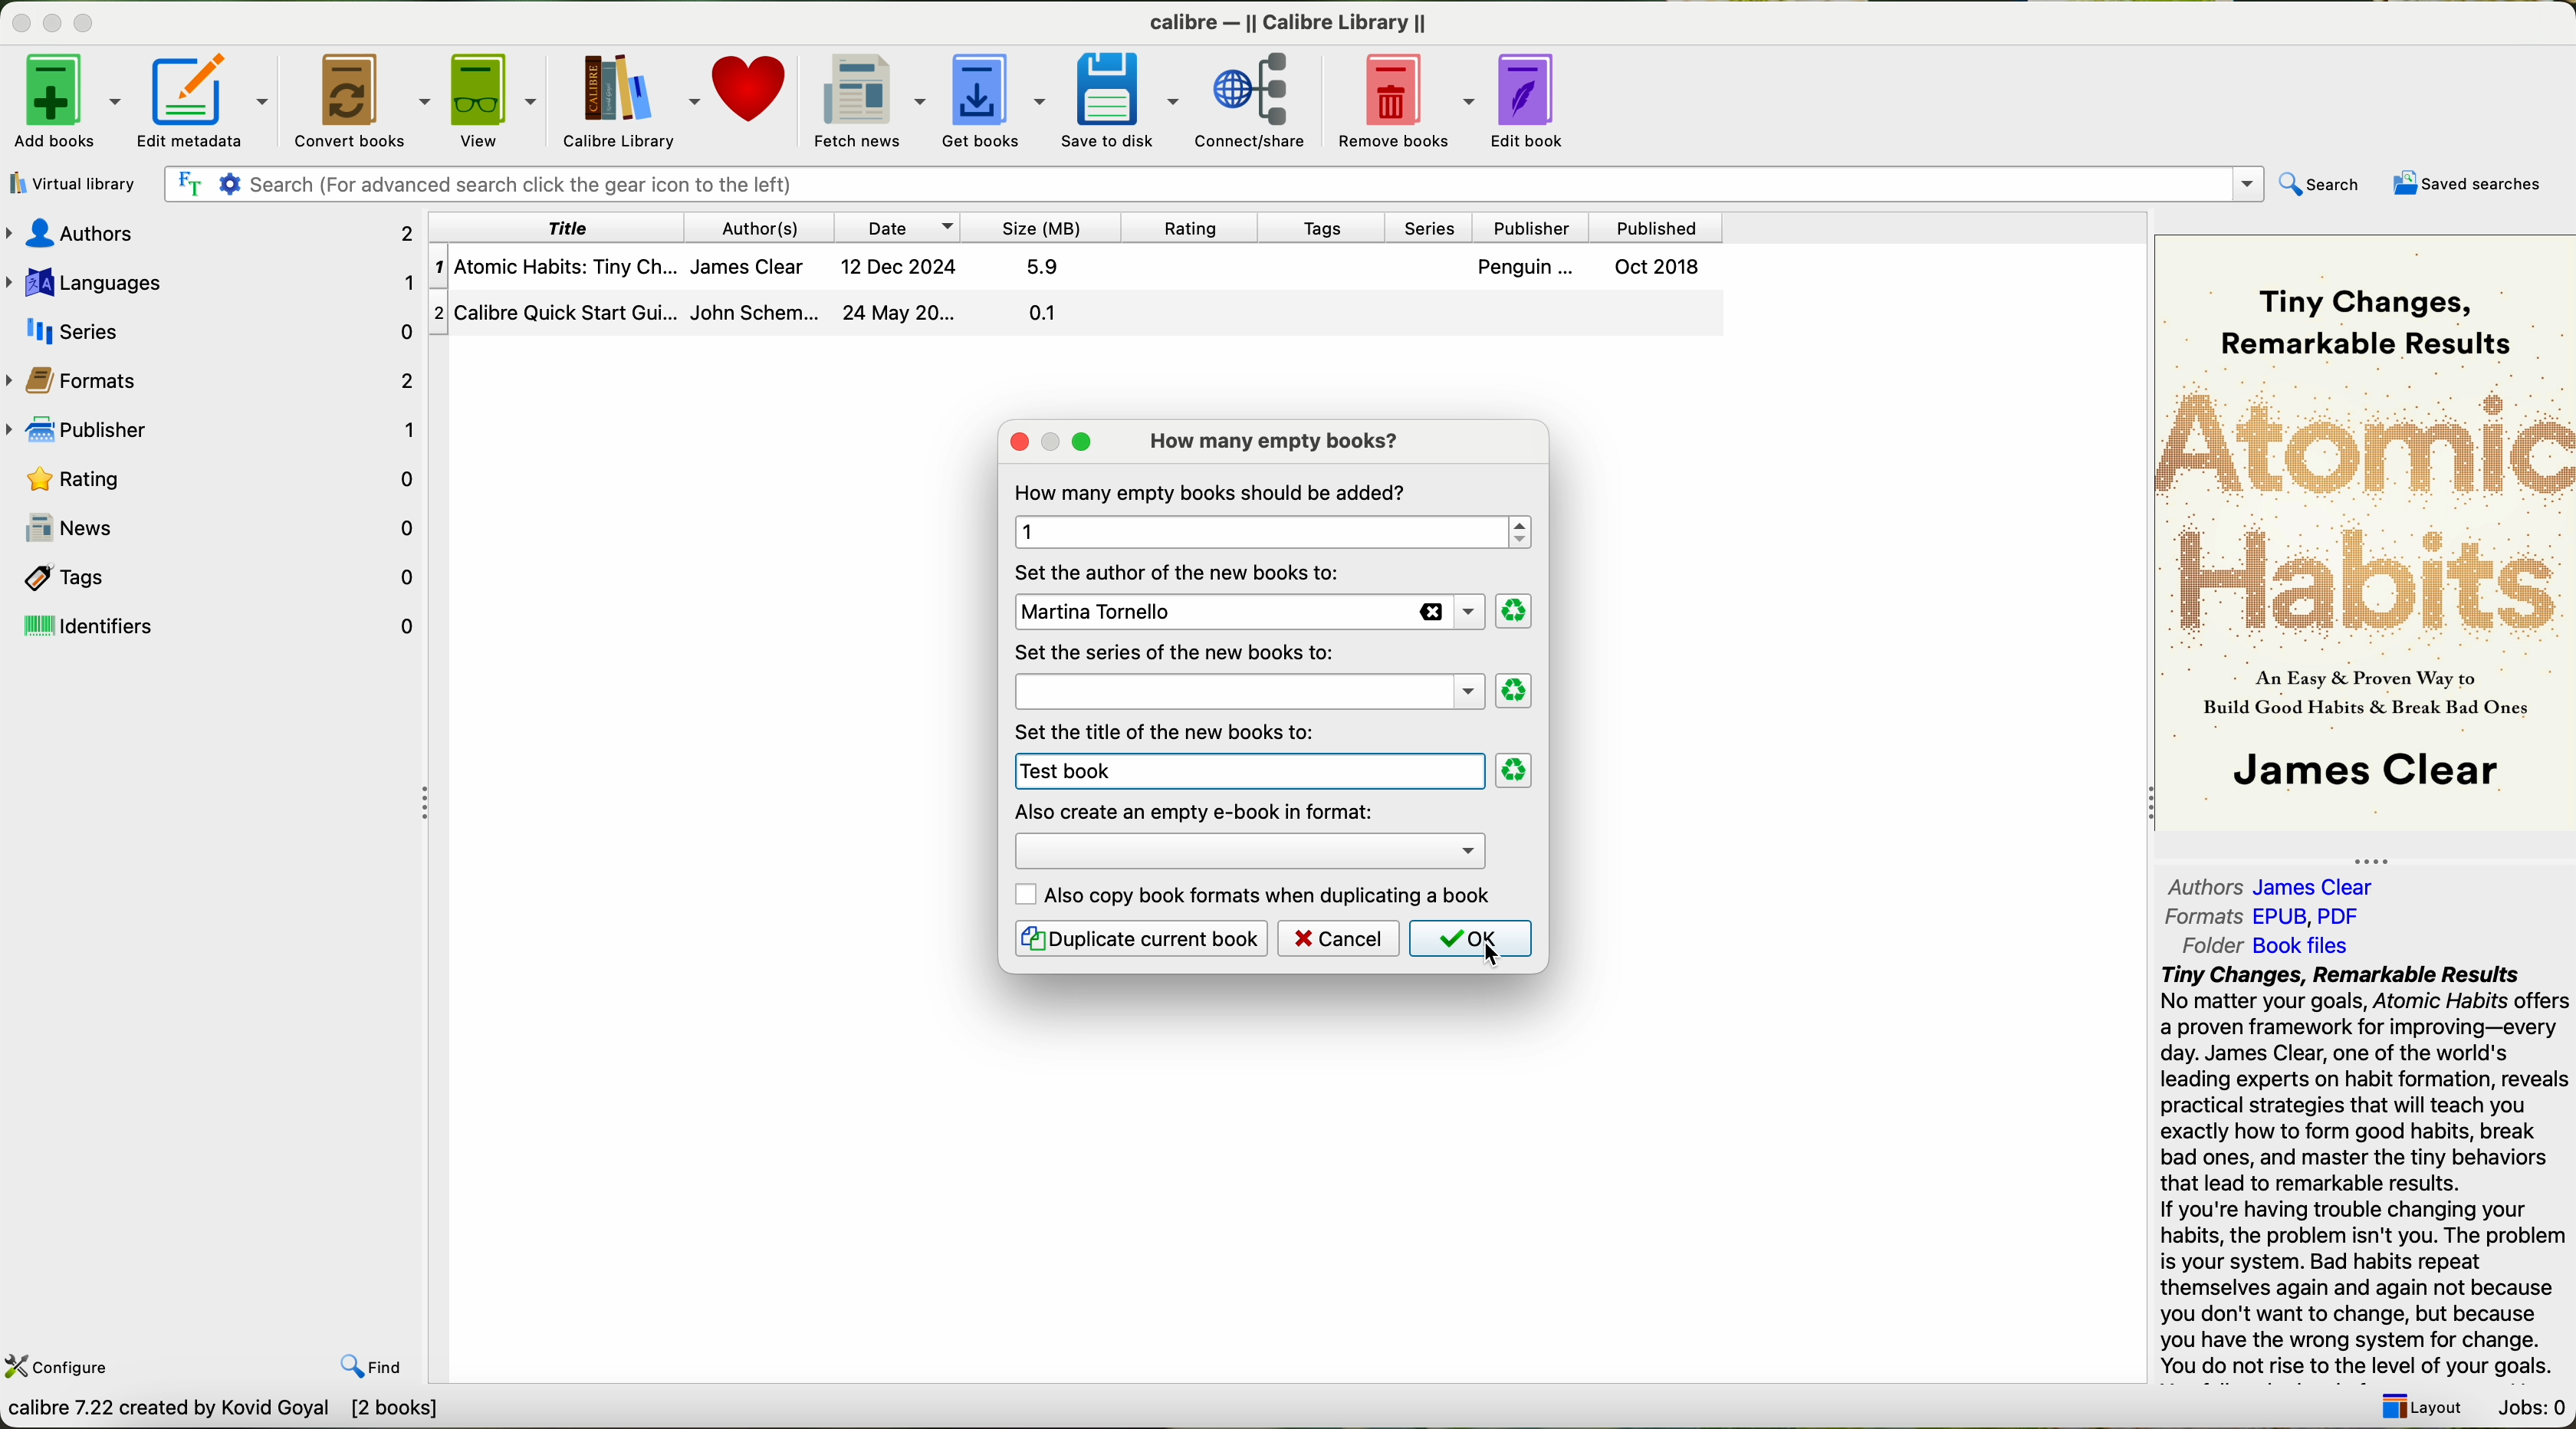 Image resolution: width=2576 pixels, height=1429 pixels. Describe the element at coordinates (1267, 532) in the screenshot. I see `1` at that location.